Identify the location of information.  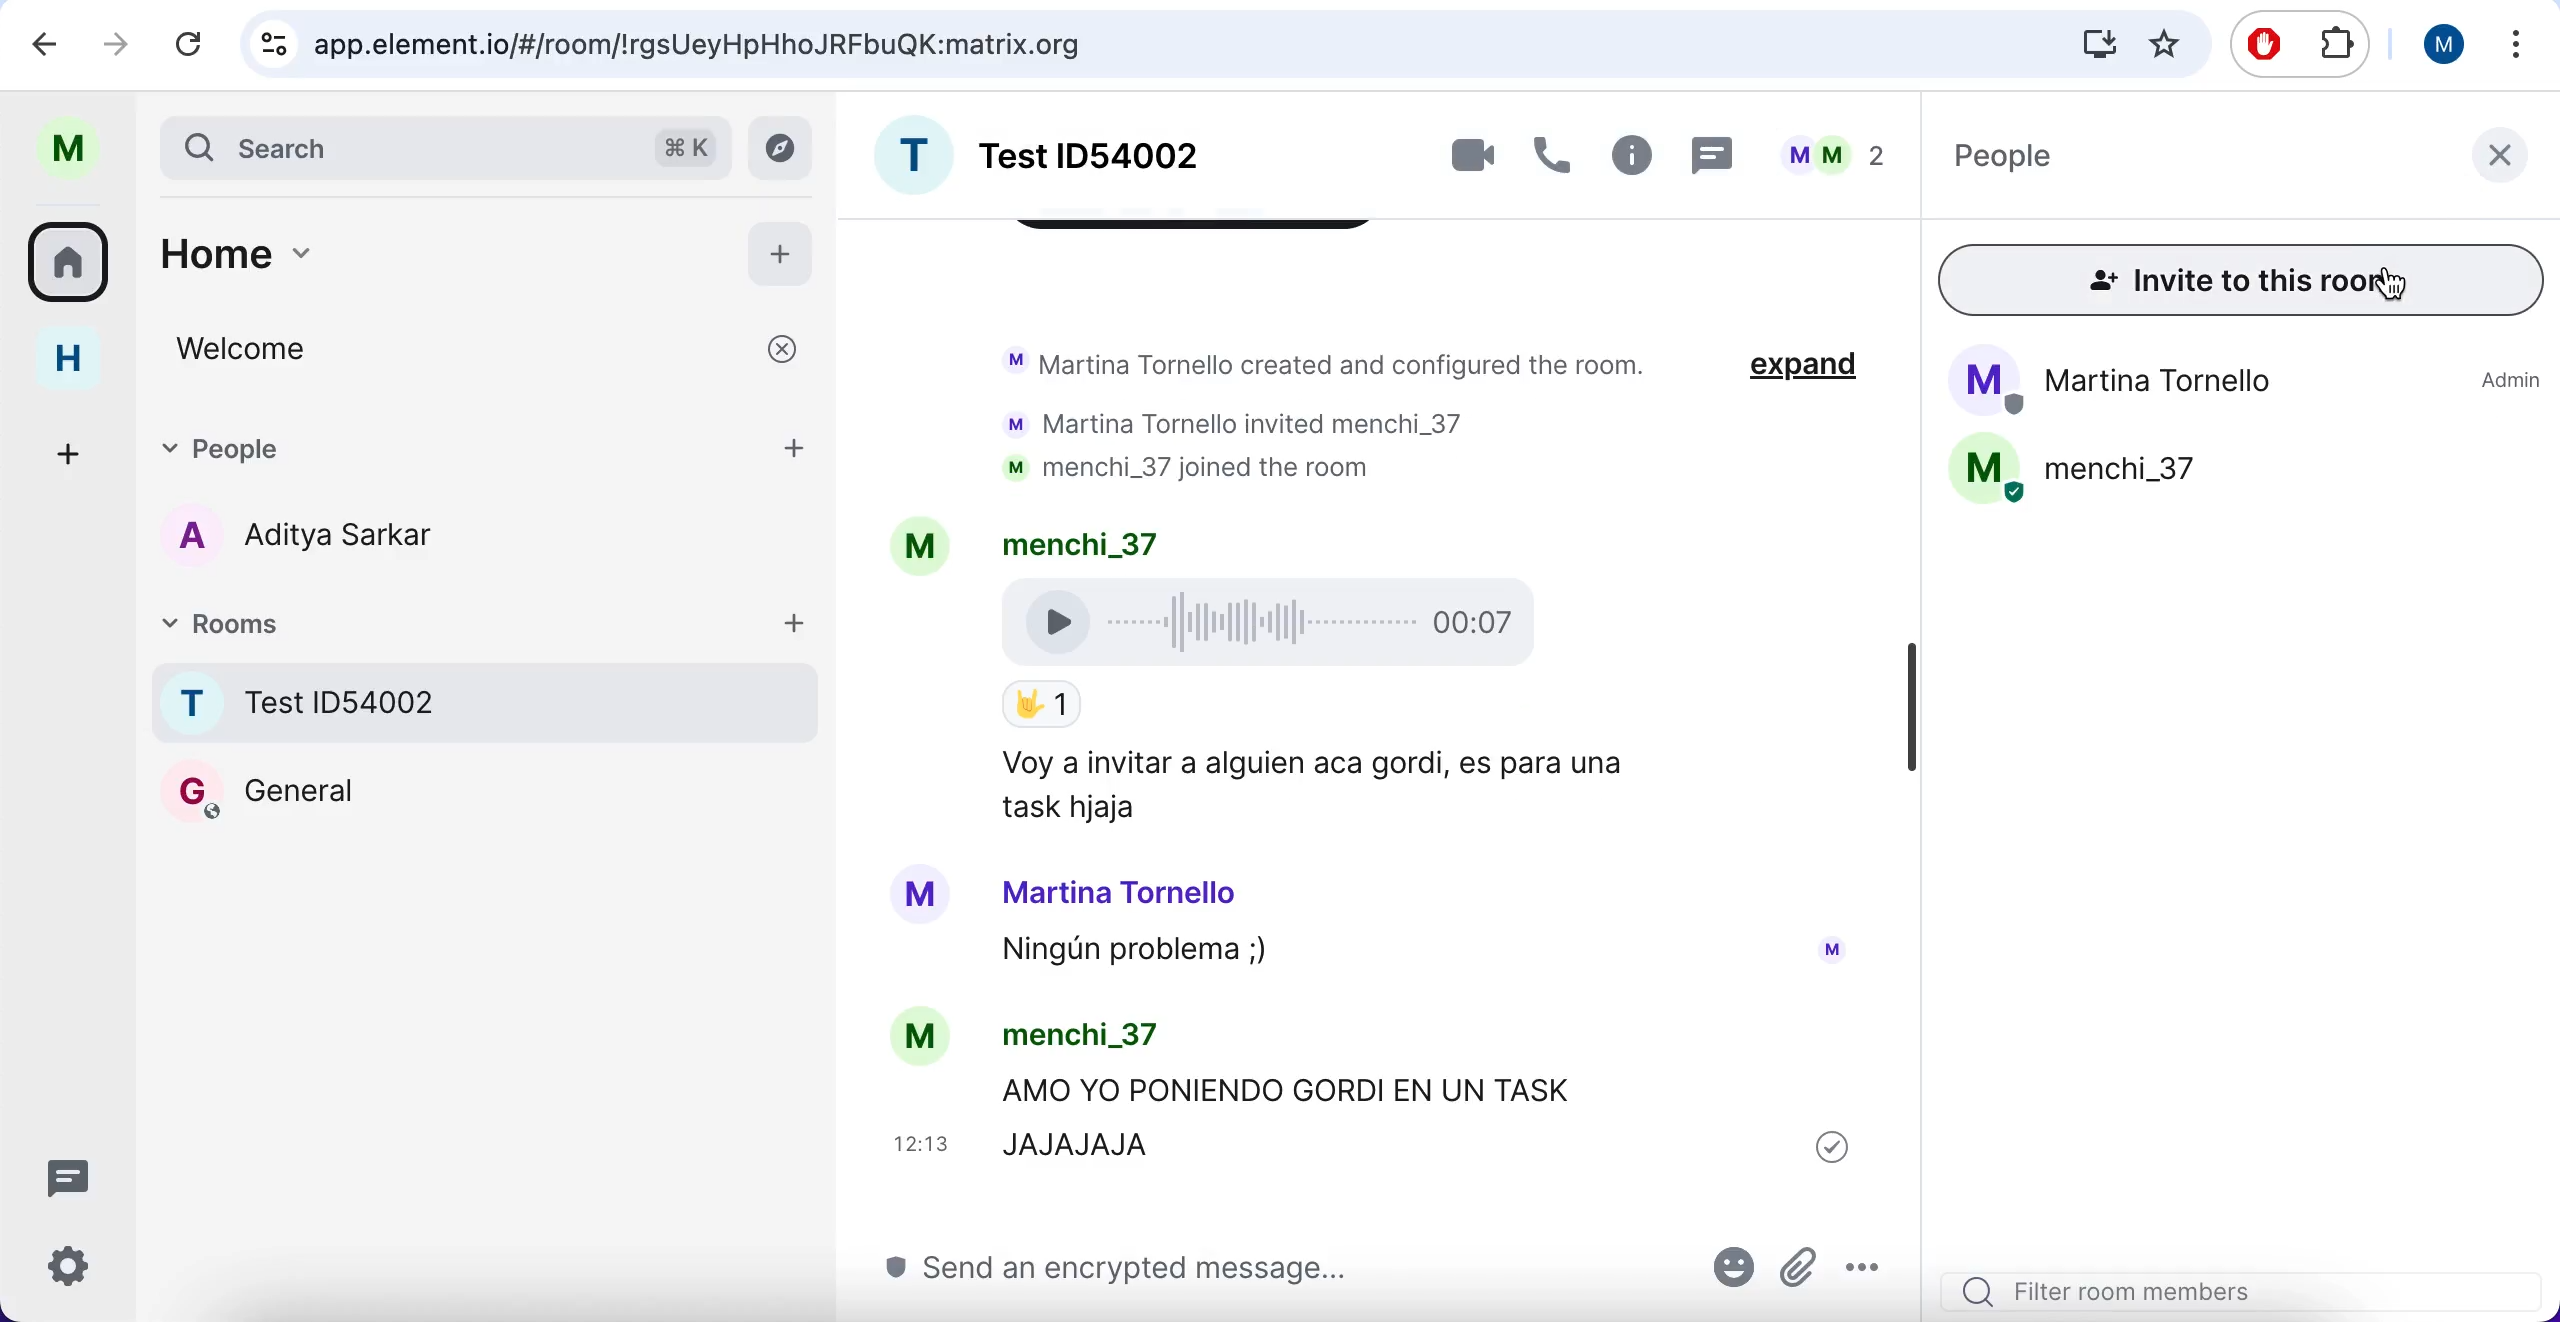
(1635, 161).